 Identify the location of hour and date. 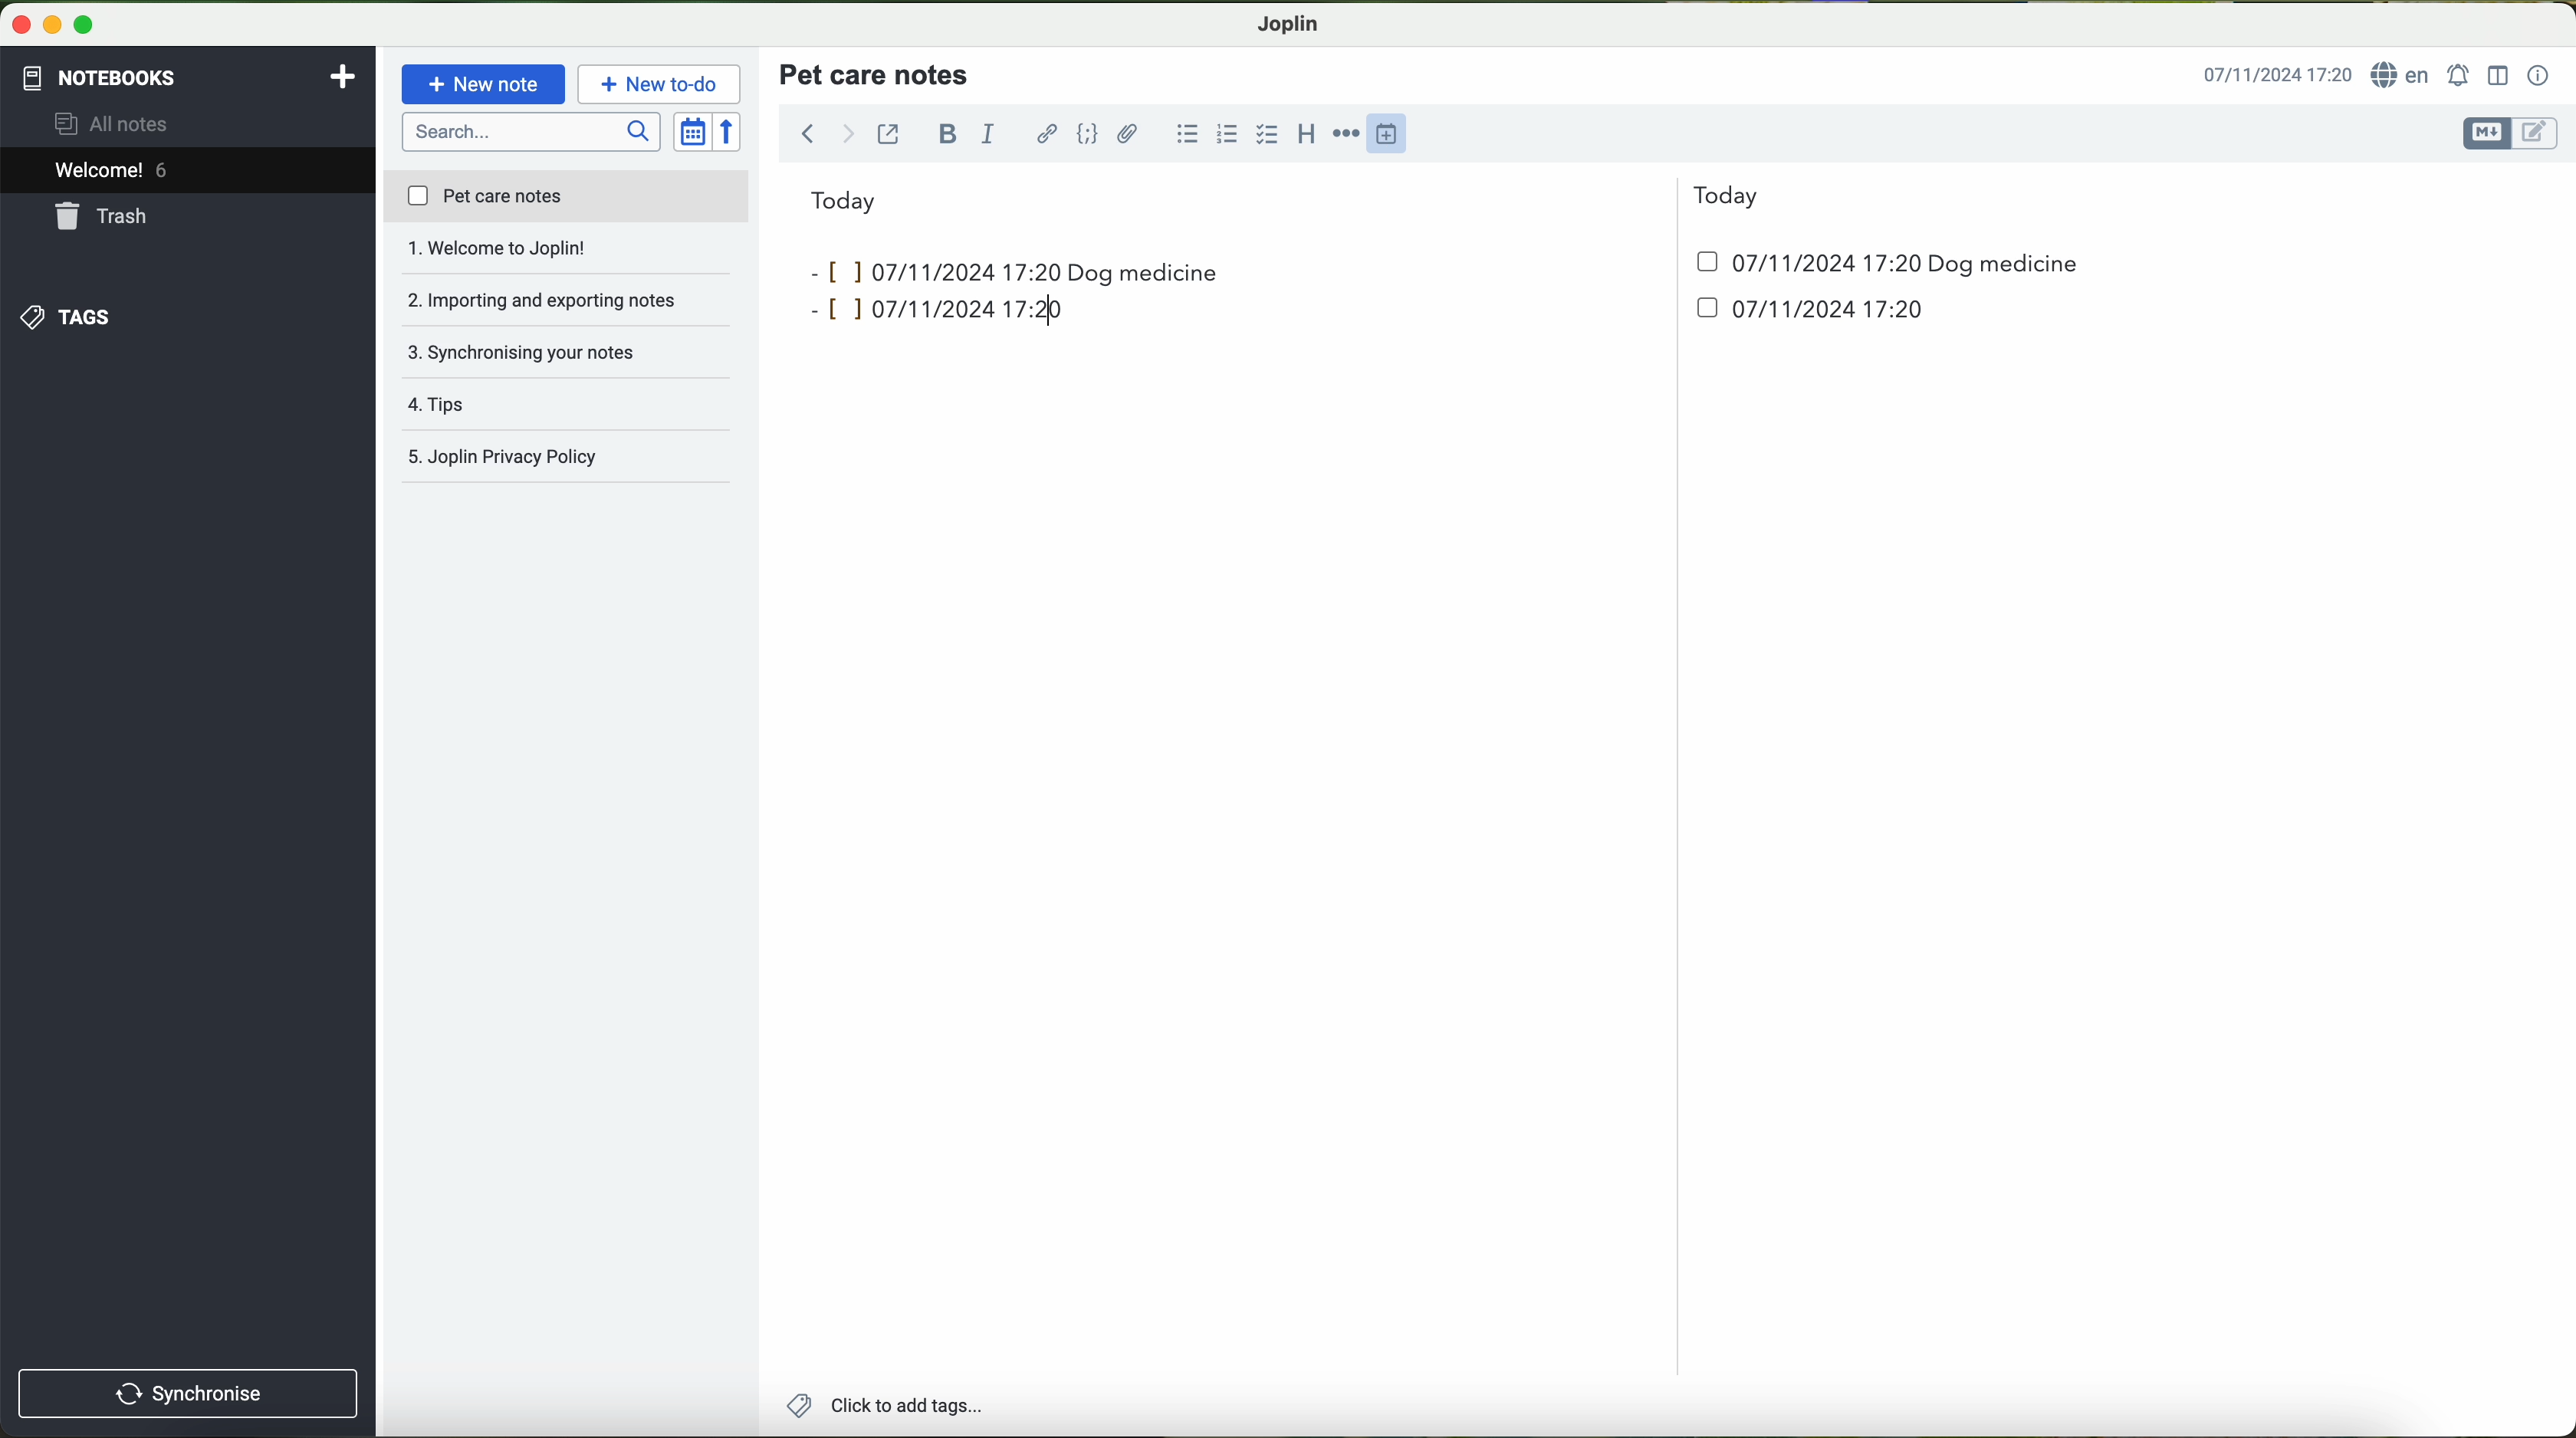
(2276, 76).